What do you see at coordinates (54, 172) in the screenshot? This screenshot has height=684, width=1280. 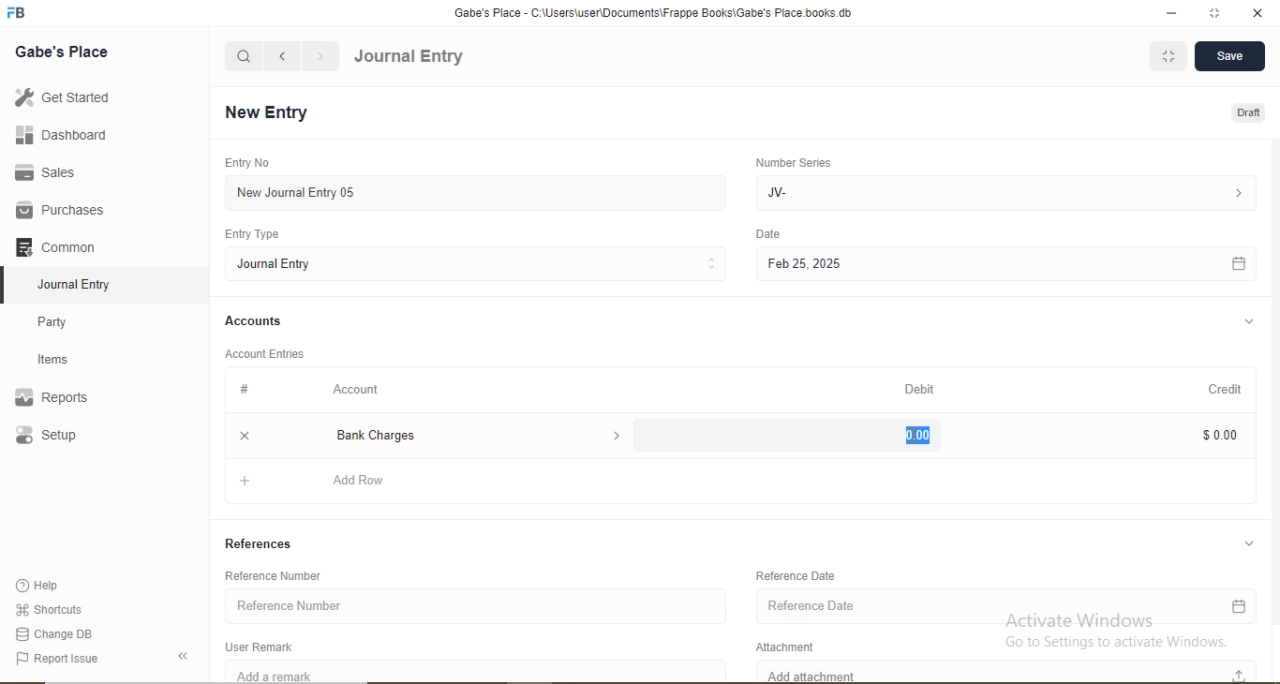 I see `Sales` at bounding box center [54, 172].